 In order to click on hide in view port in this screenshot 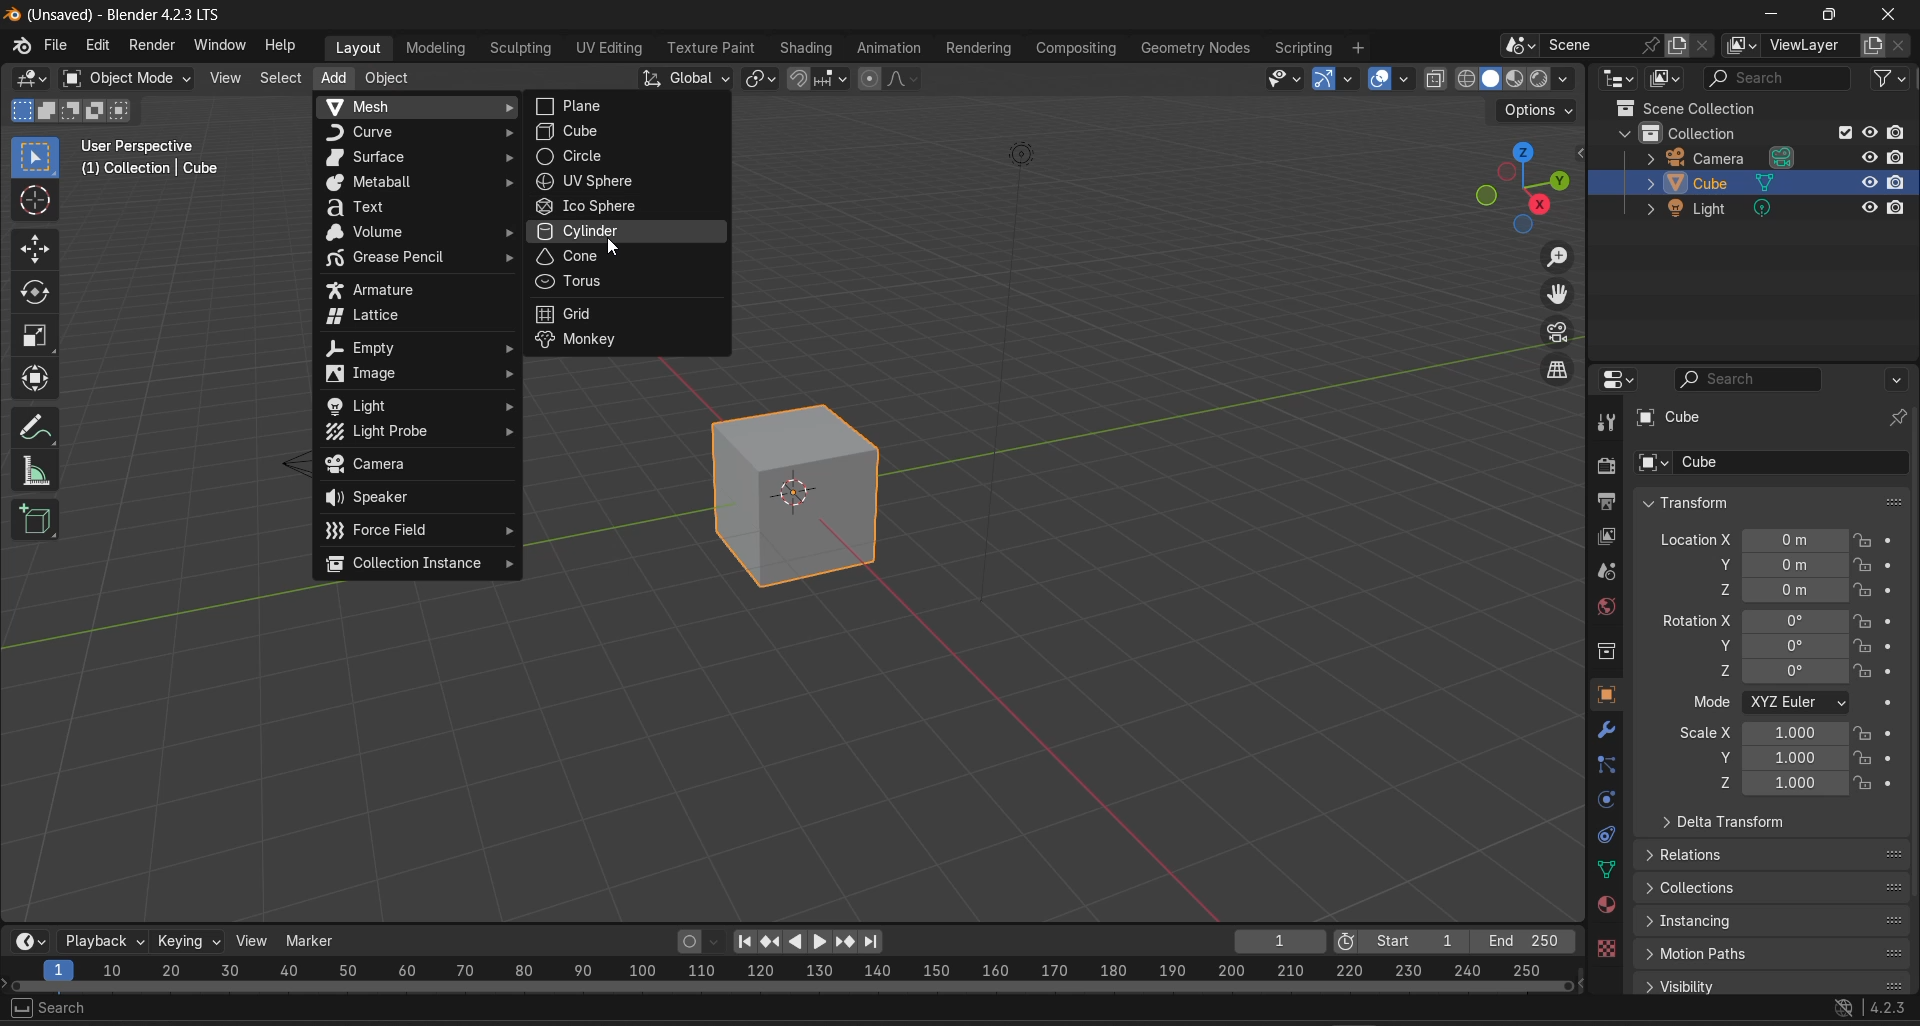, I will do `click(1870, 133)`.